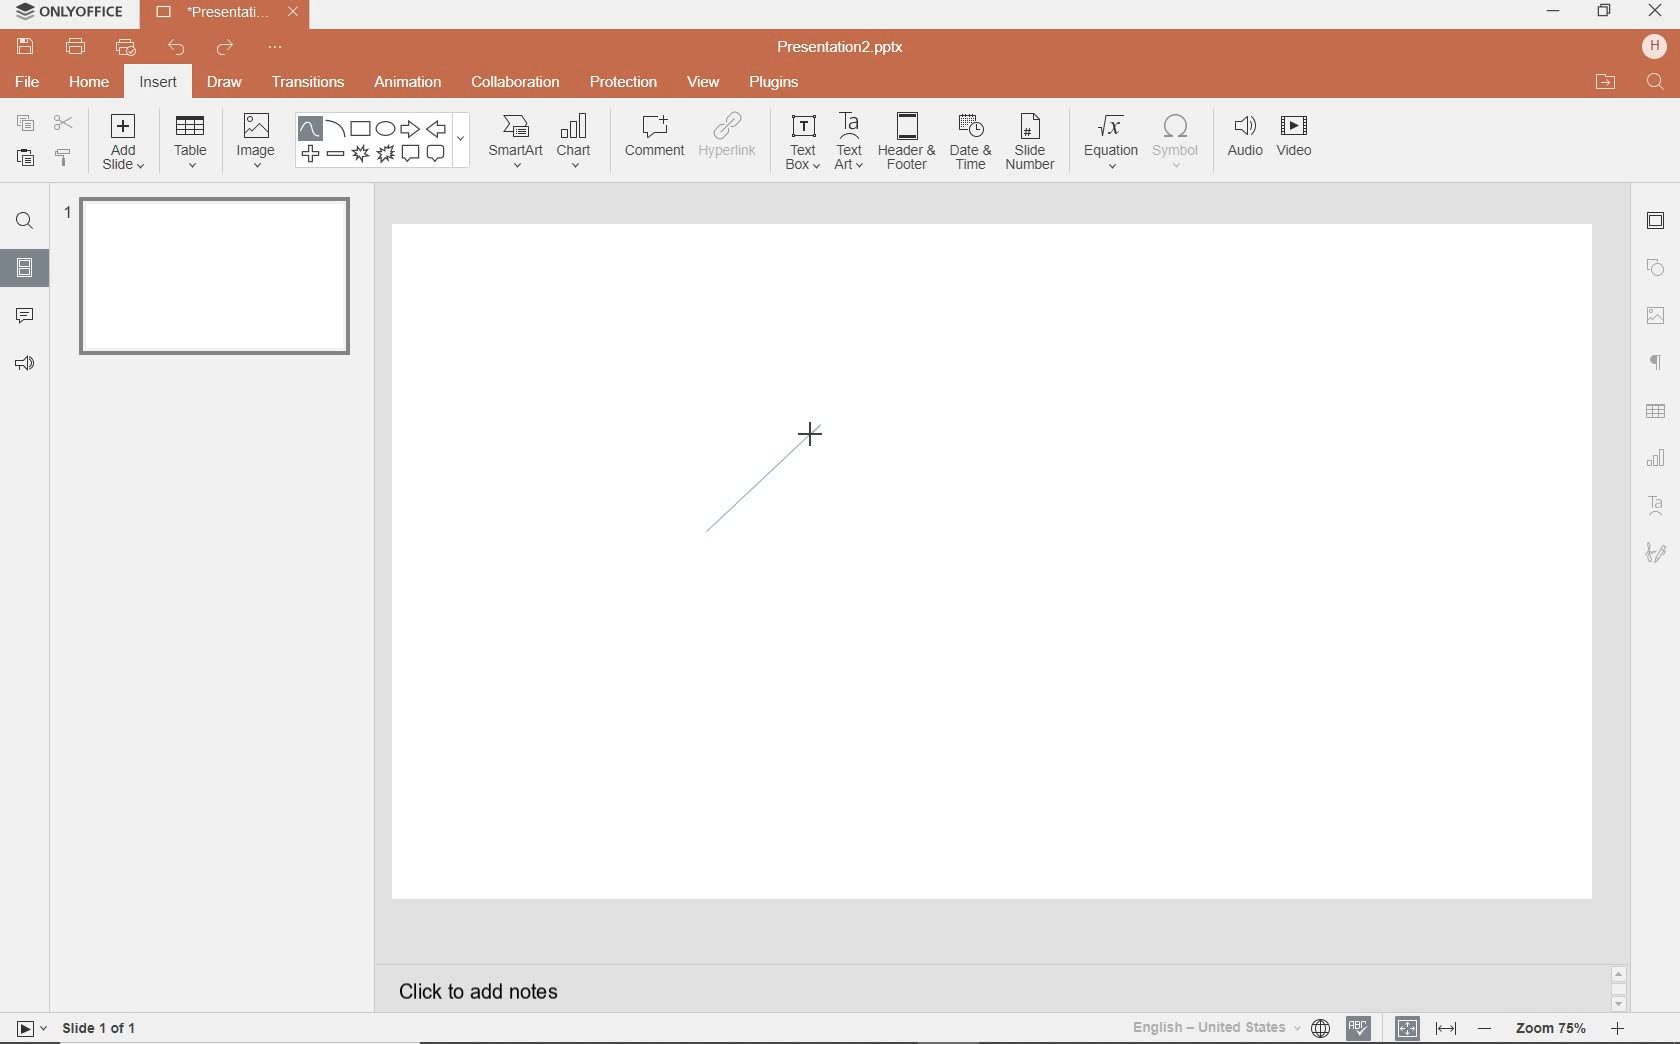 The width and height of the screenshot is (1680, 1044). What do you see at coordinates (63, 123) in the screenshot?
I see `CUT` at bounding box center [63, 123].